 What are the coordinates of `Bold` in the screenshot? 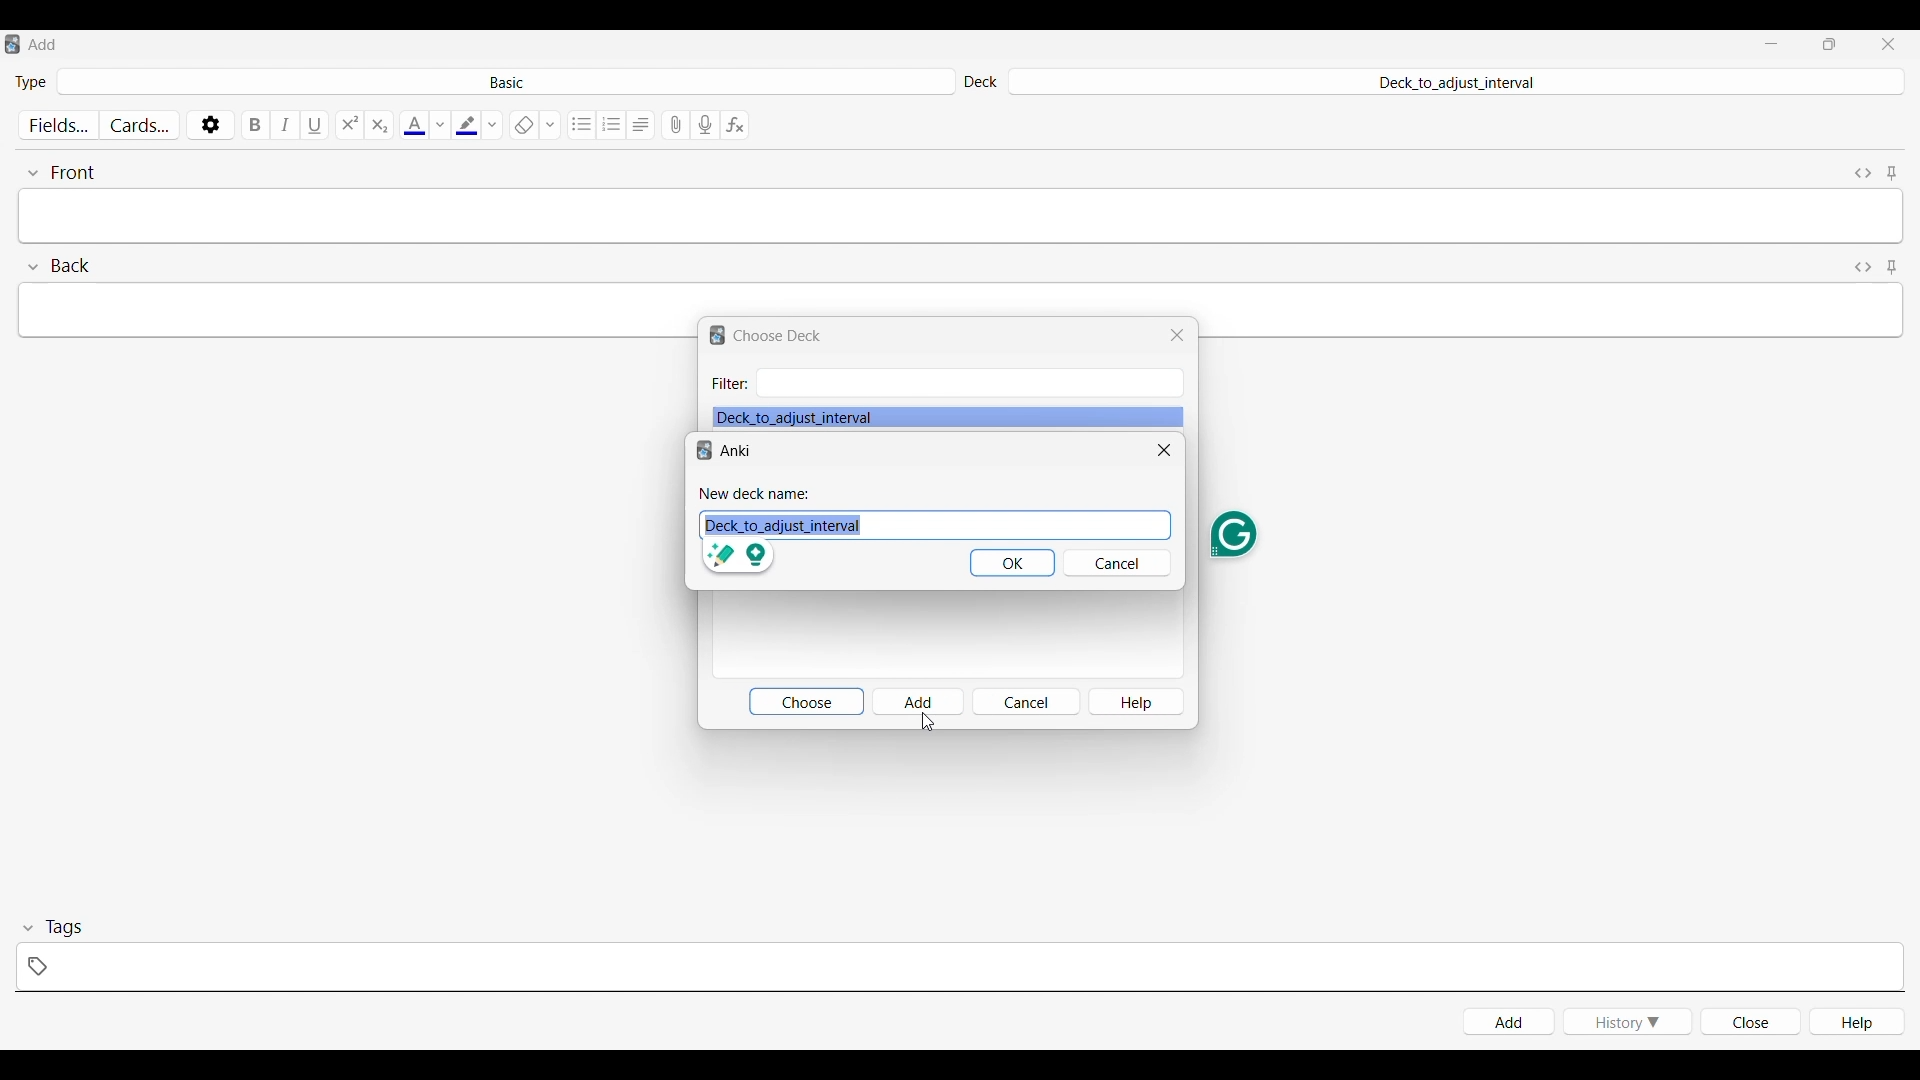 It's located at (256, 124).